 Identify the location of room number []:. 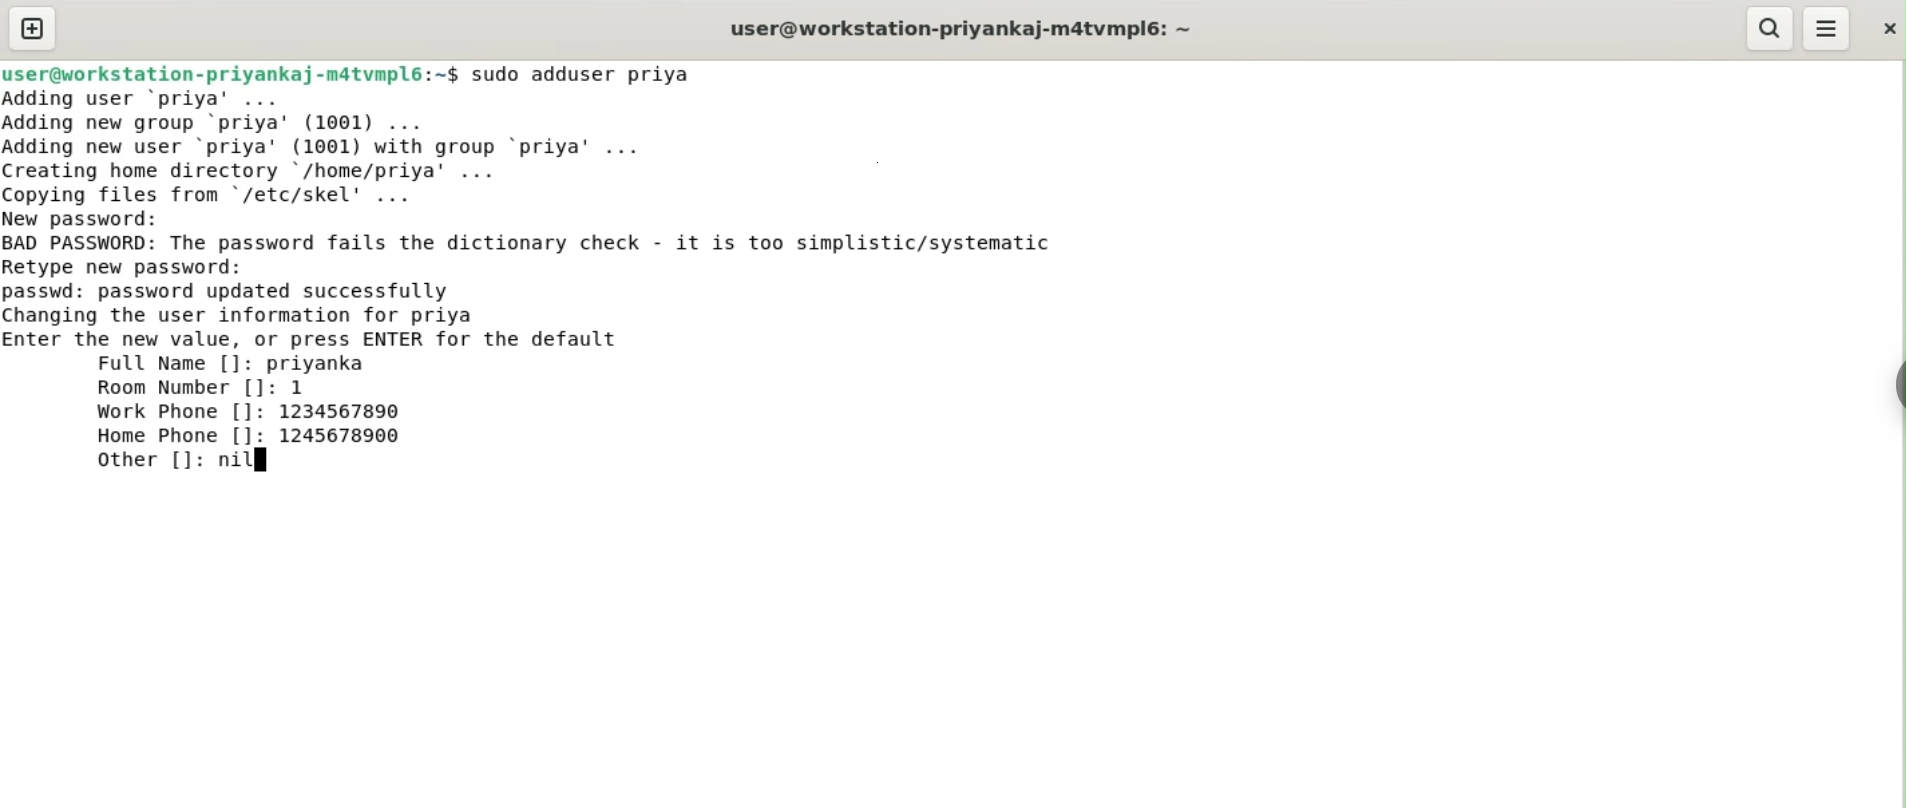
(182, 390).